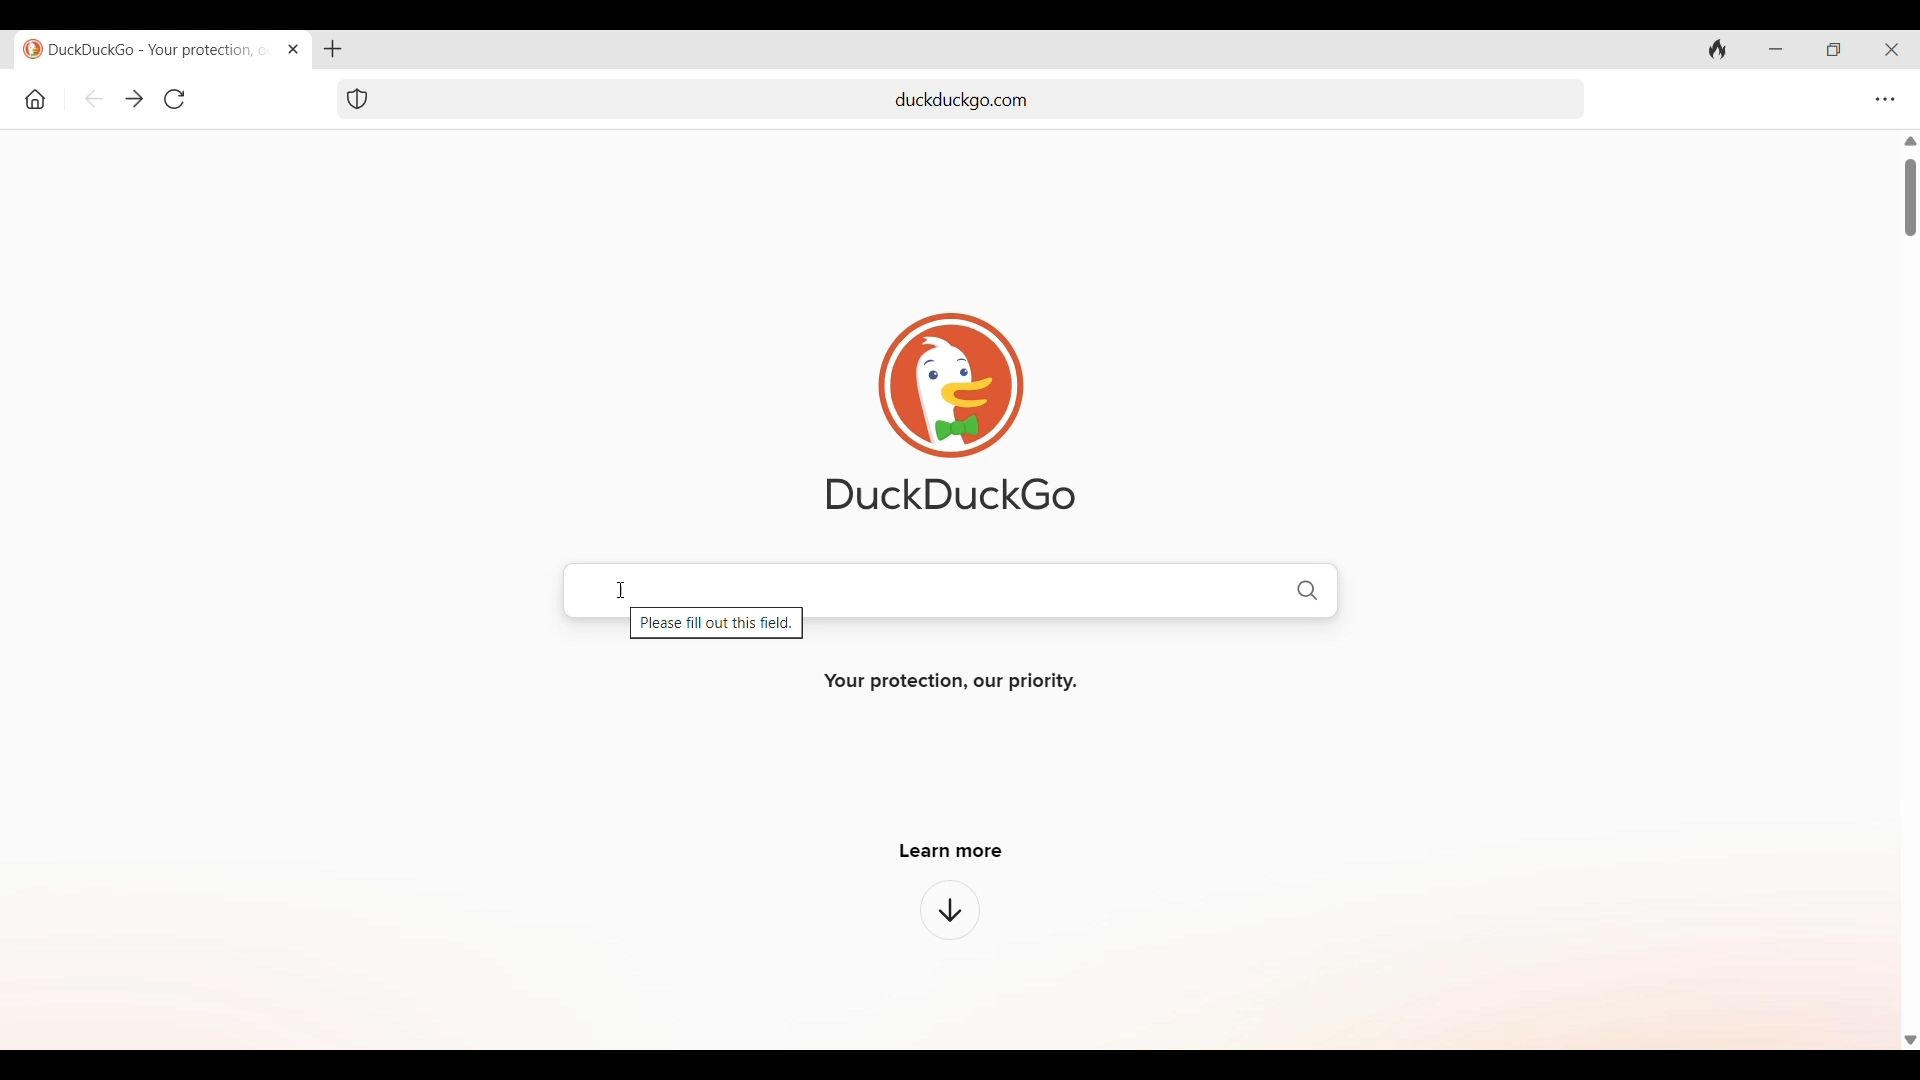 The image size is (1920, 1080). Describe the element at coordinates (950, 909) in the screenshot. I see `Learn more about browser` at that location.